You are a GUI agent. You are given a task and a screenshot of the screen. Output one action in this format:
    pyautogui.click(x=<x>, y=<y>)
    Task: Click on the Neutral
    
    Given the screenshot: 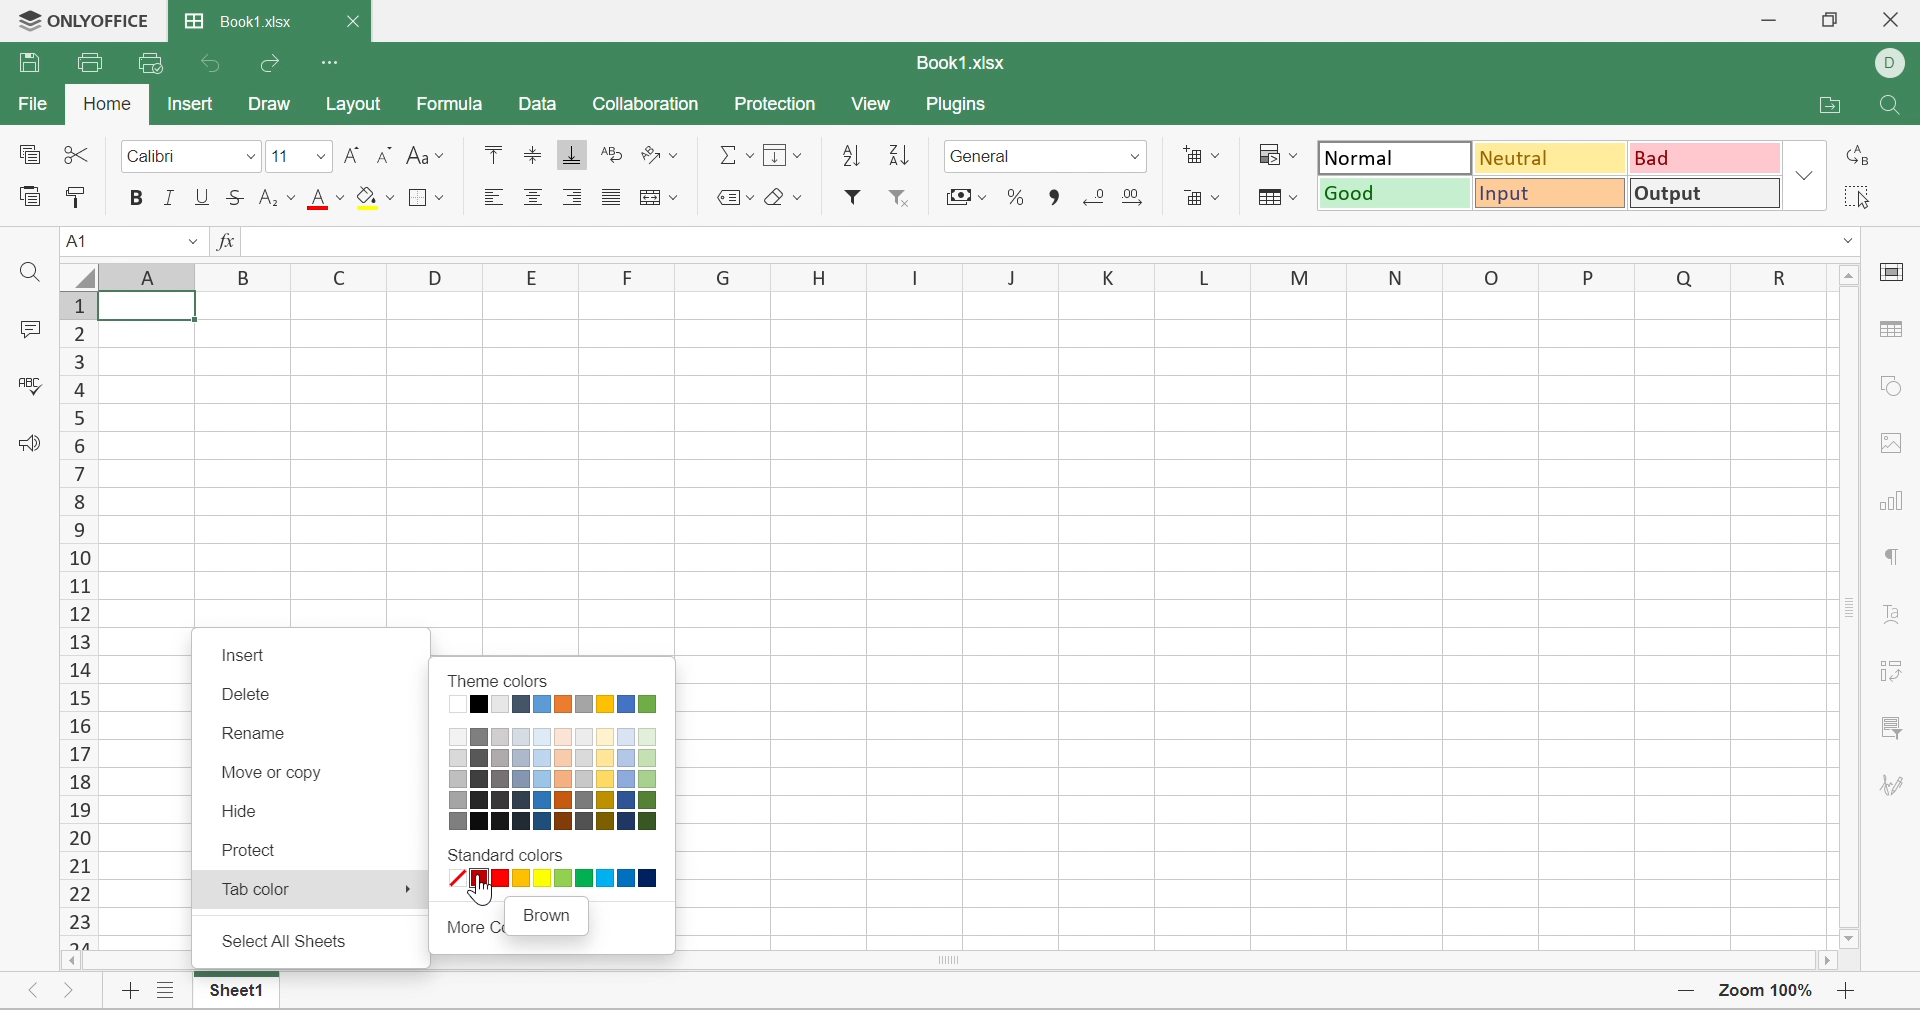 What is the action you would take?
    pyautogui.click(x=1553, y=158)
    